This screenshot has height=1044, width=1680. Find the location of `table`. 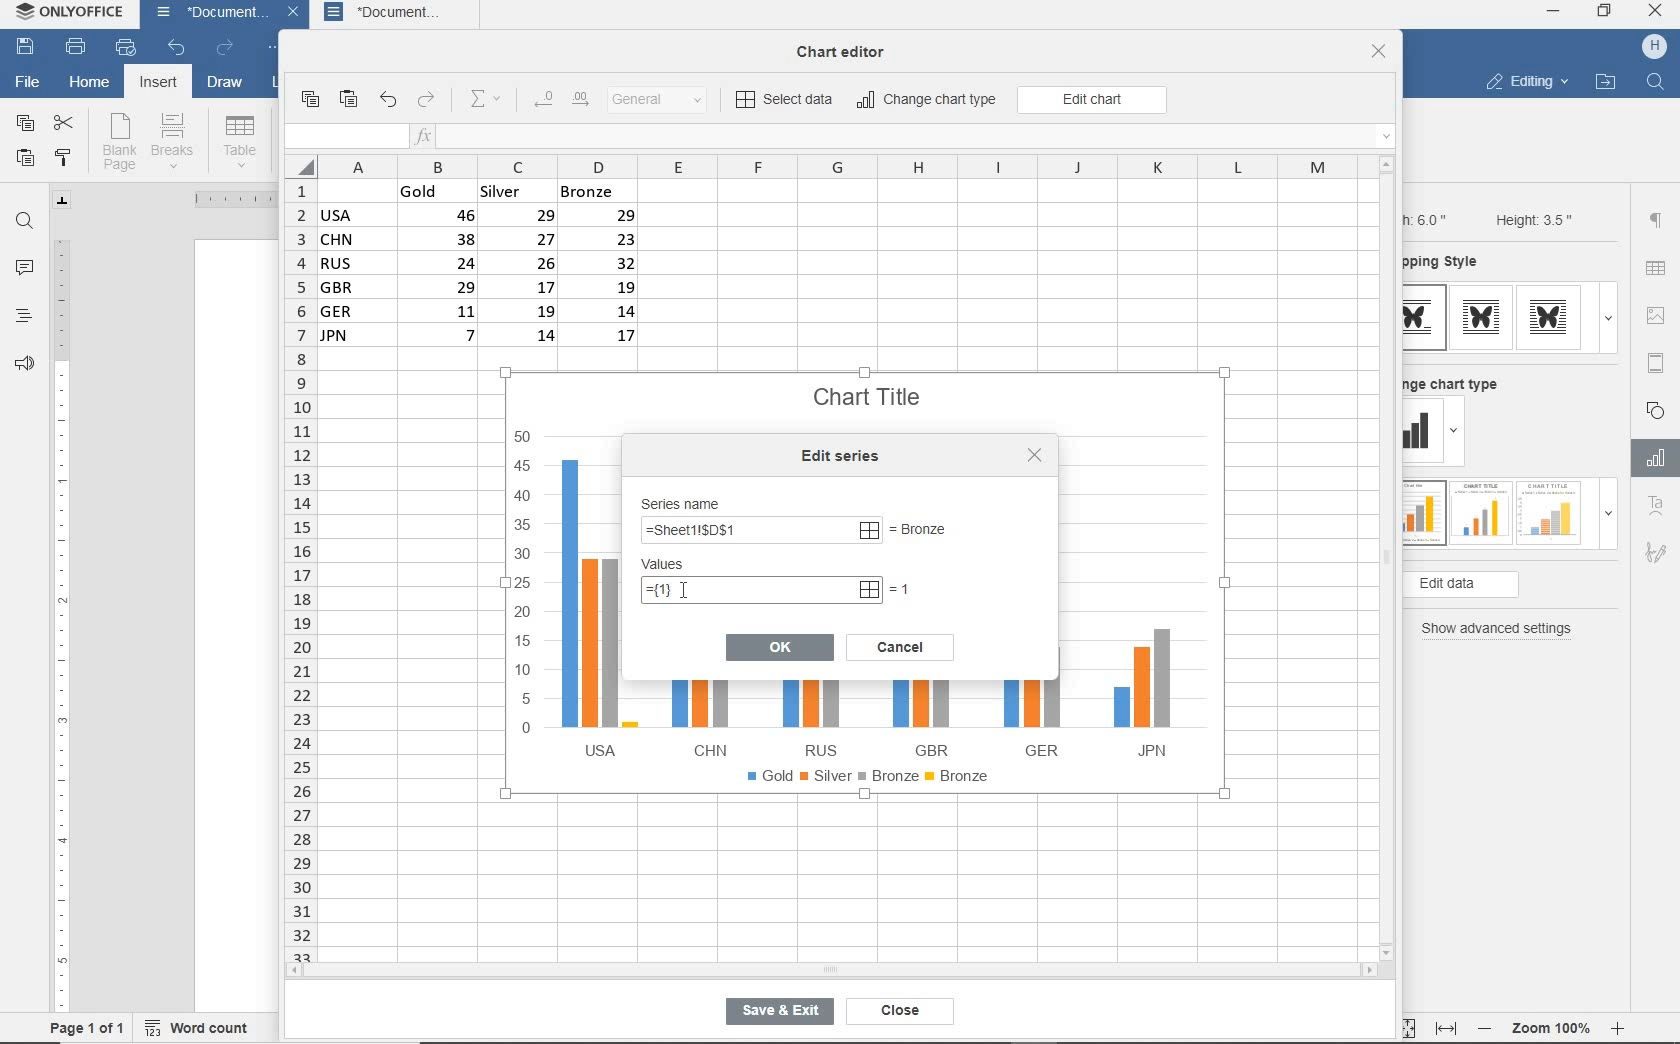

table is located at coordinates (240, 141).